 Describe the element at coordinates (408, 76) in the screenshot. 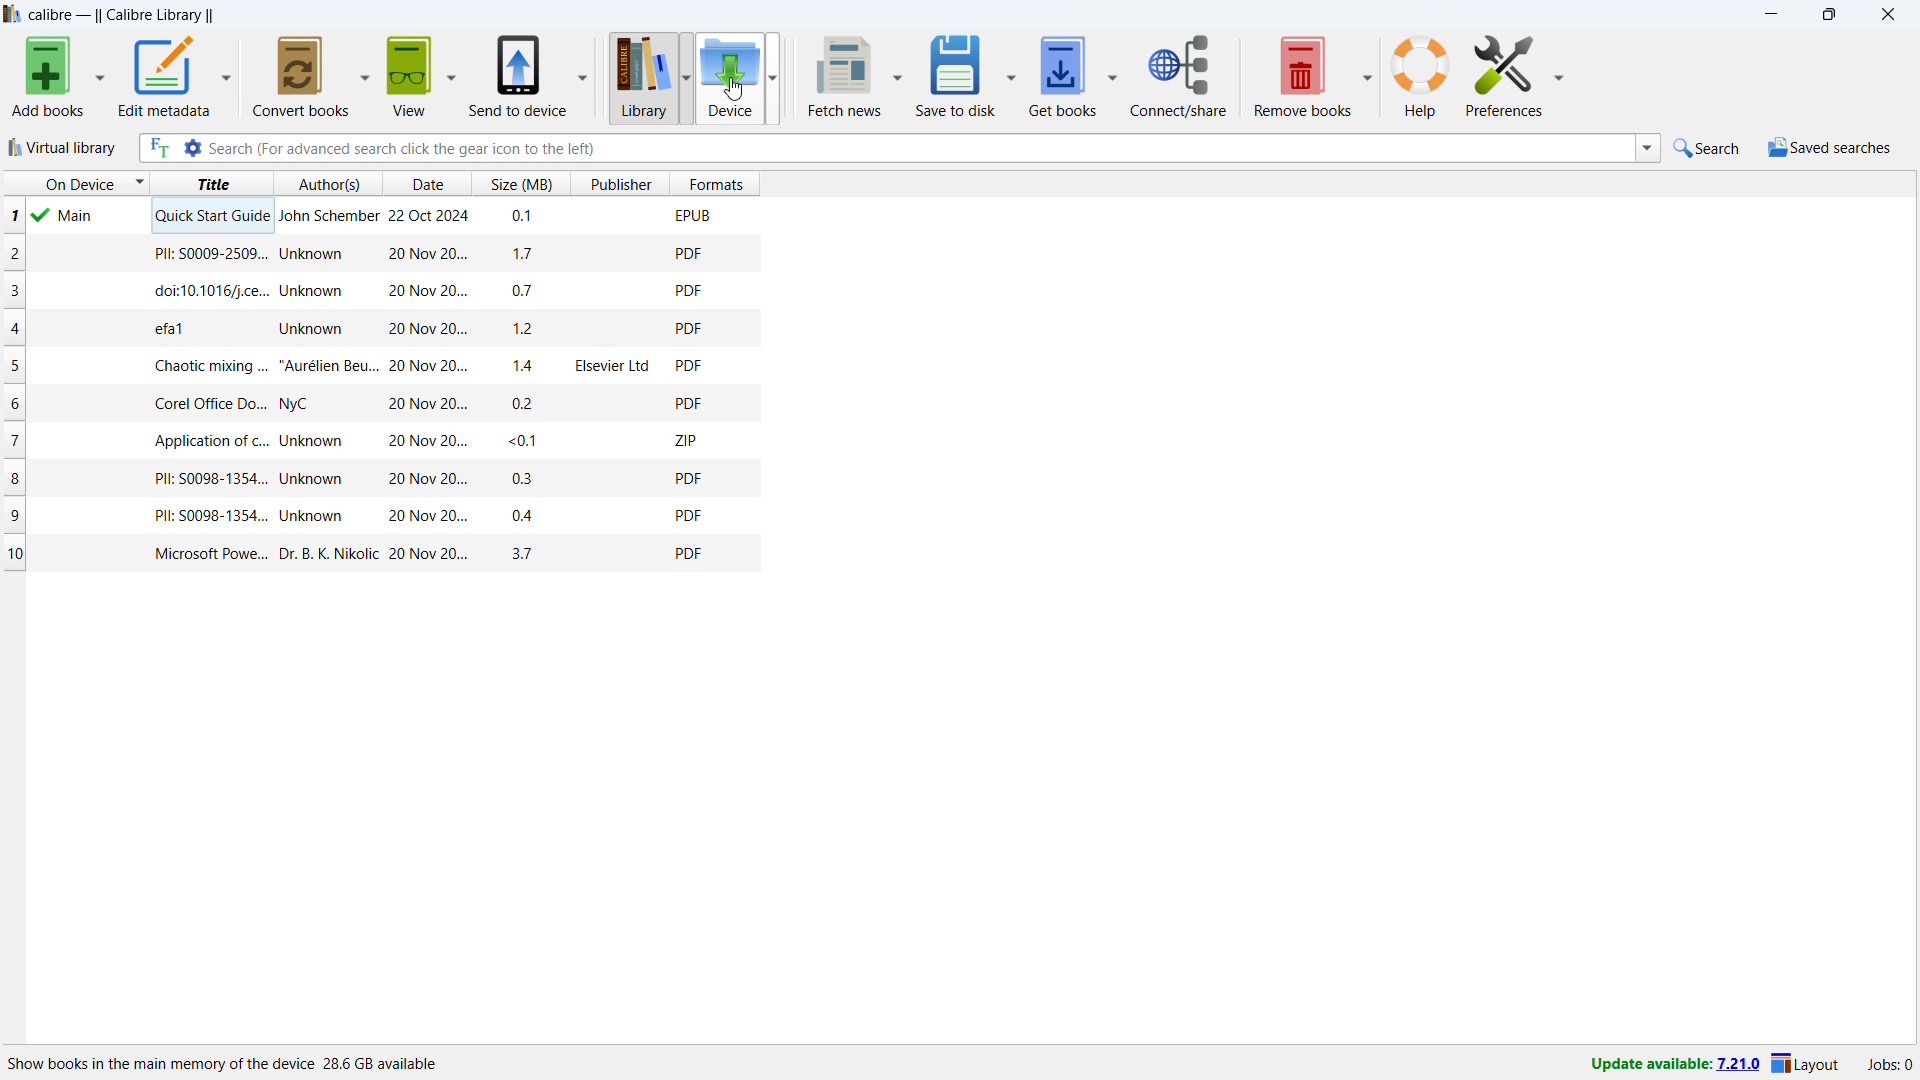

I see `view` at that location.